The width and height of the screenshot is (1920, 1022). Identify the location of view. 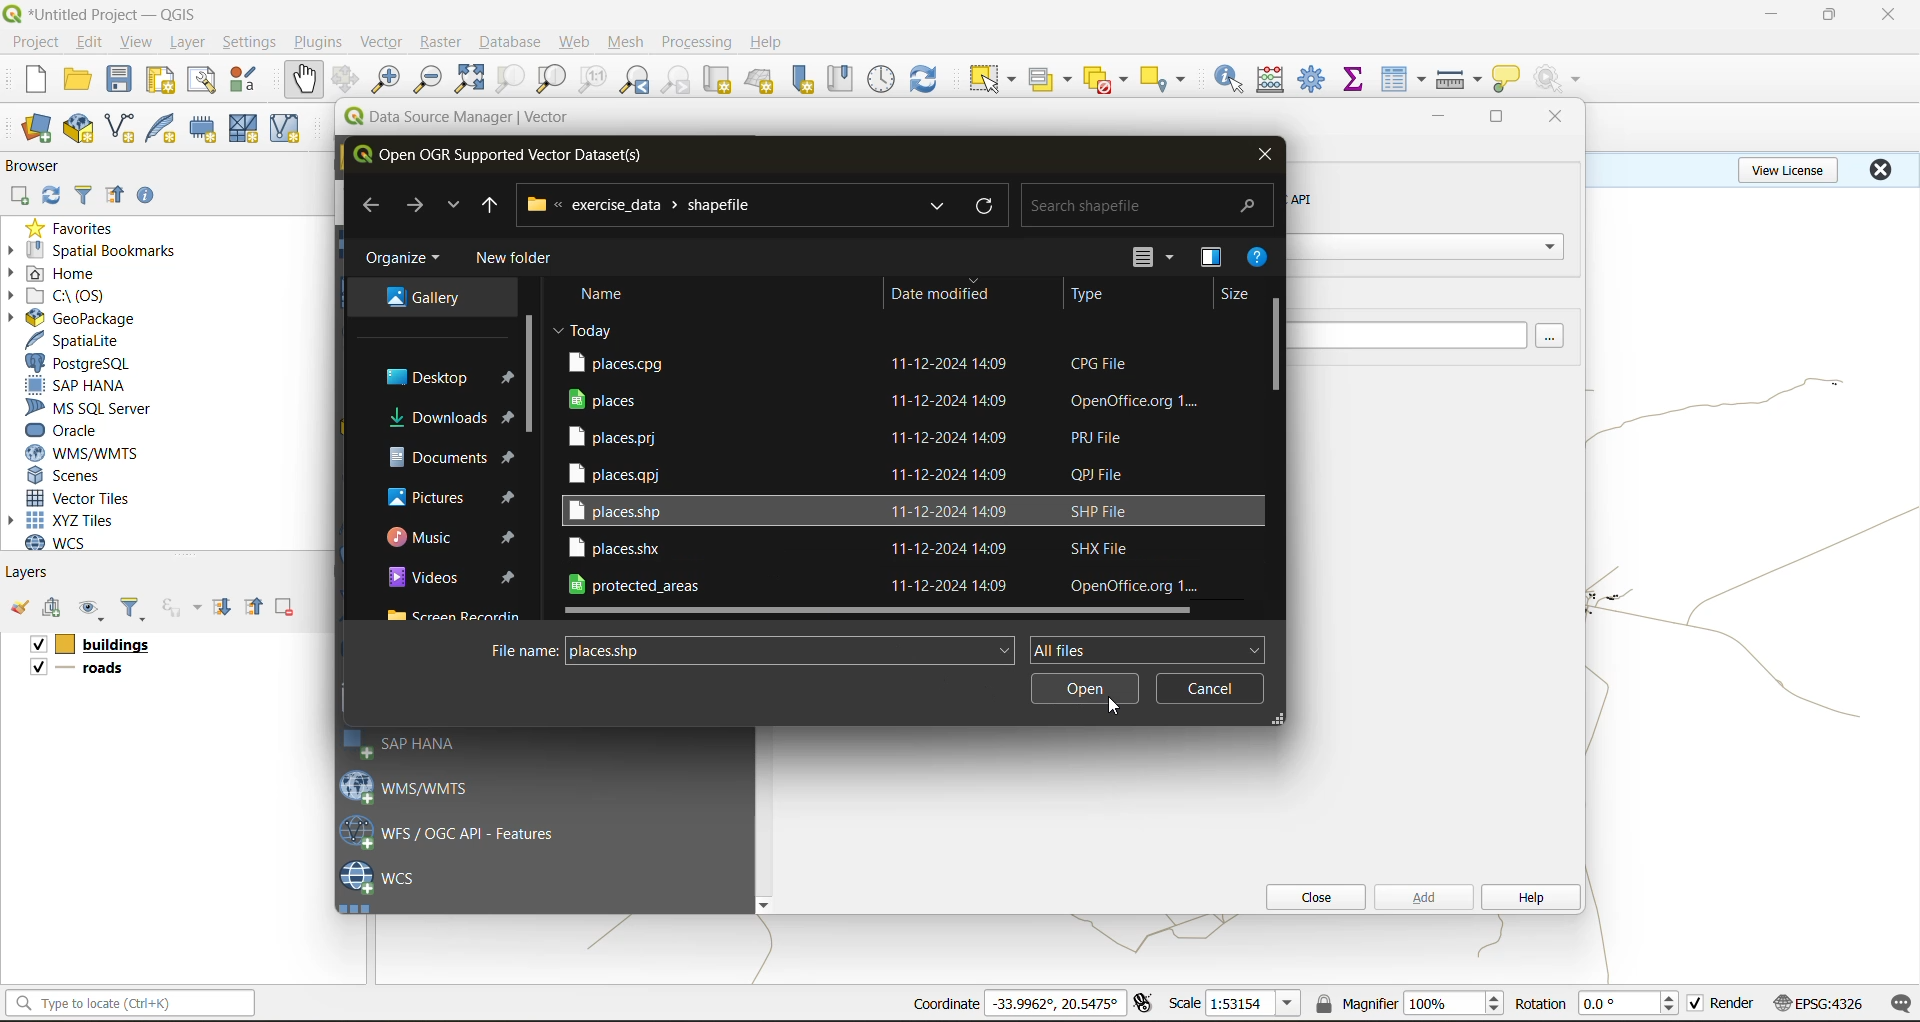
(137, 44).